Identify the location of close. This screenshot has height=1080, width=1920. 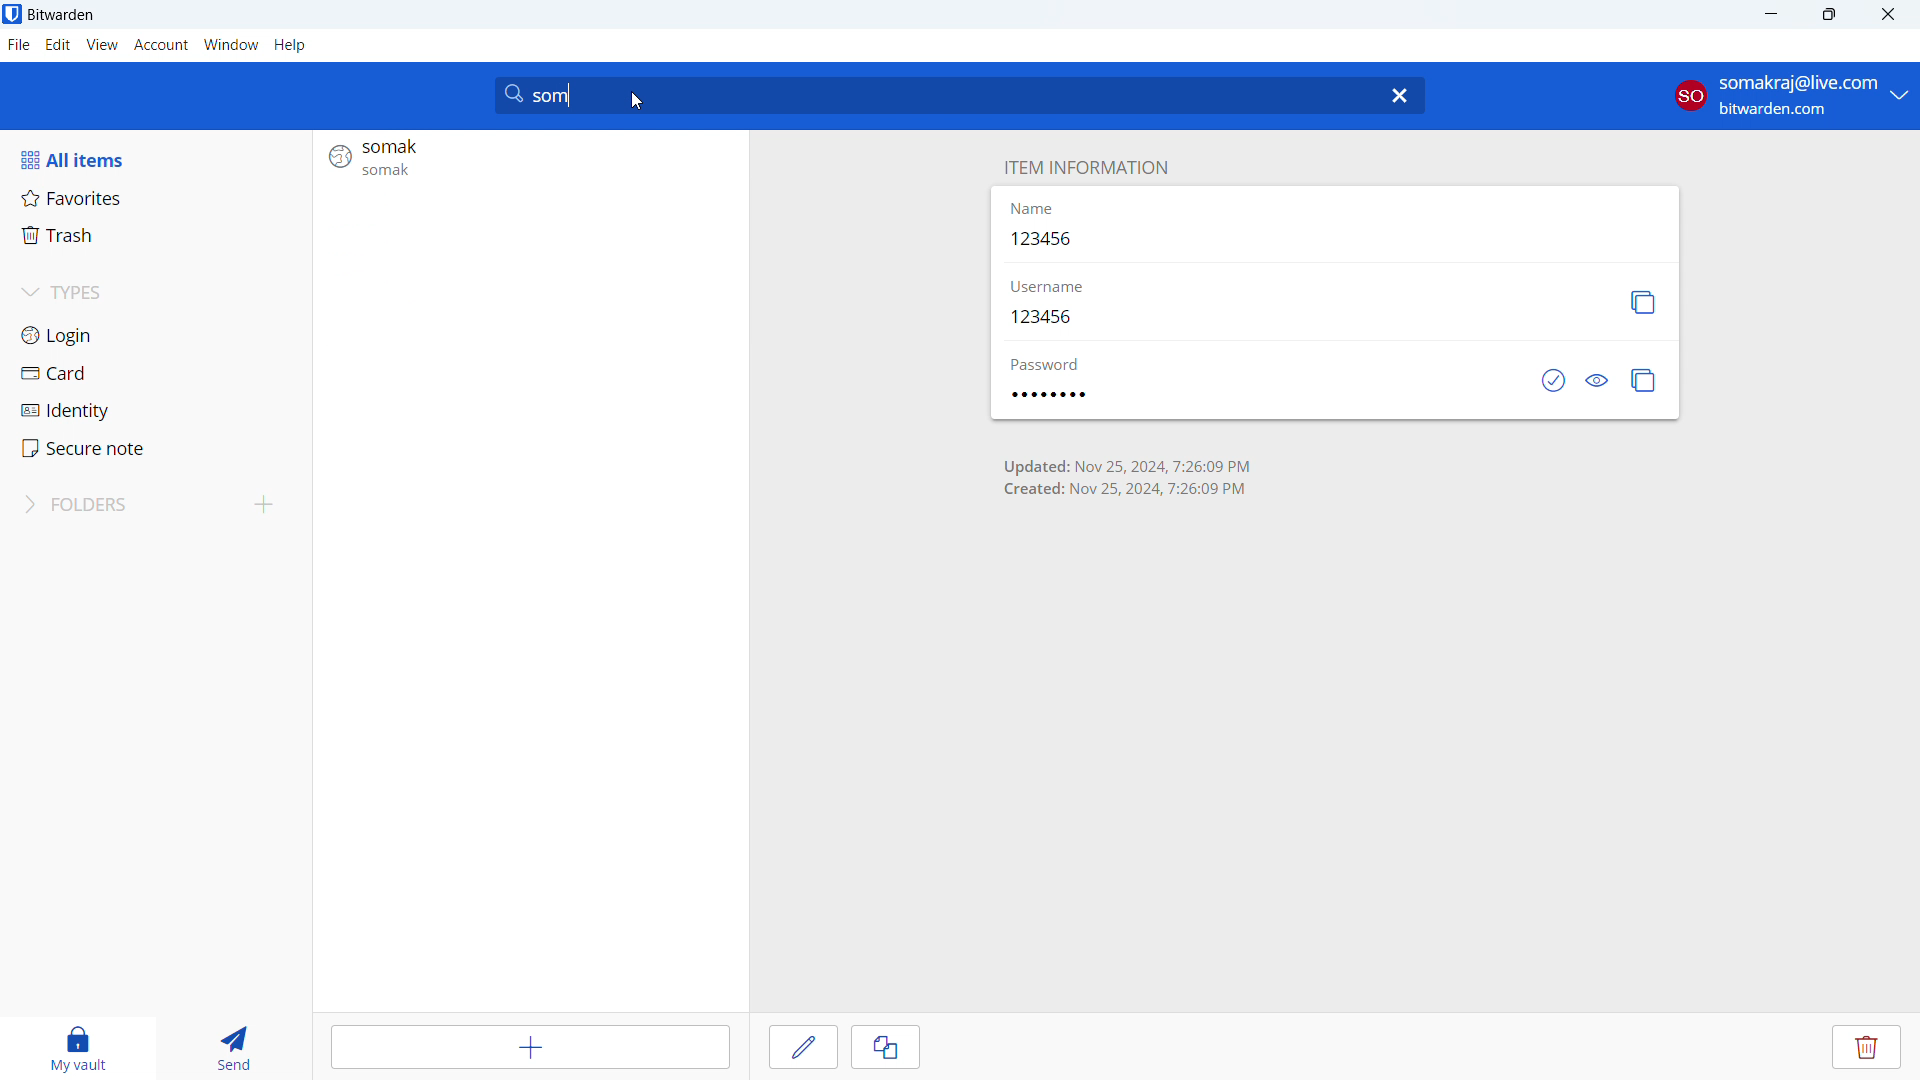
(1889, 15).